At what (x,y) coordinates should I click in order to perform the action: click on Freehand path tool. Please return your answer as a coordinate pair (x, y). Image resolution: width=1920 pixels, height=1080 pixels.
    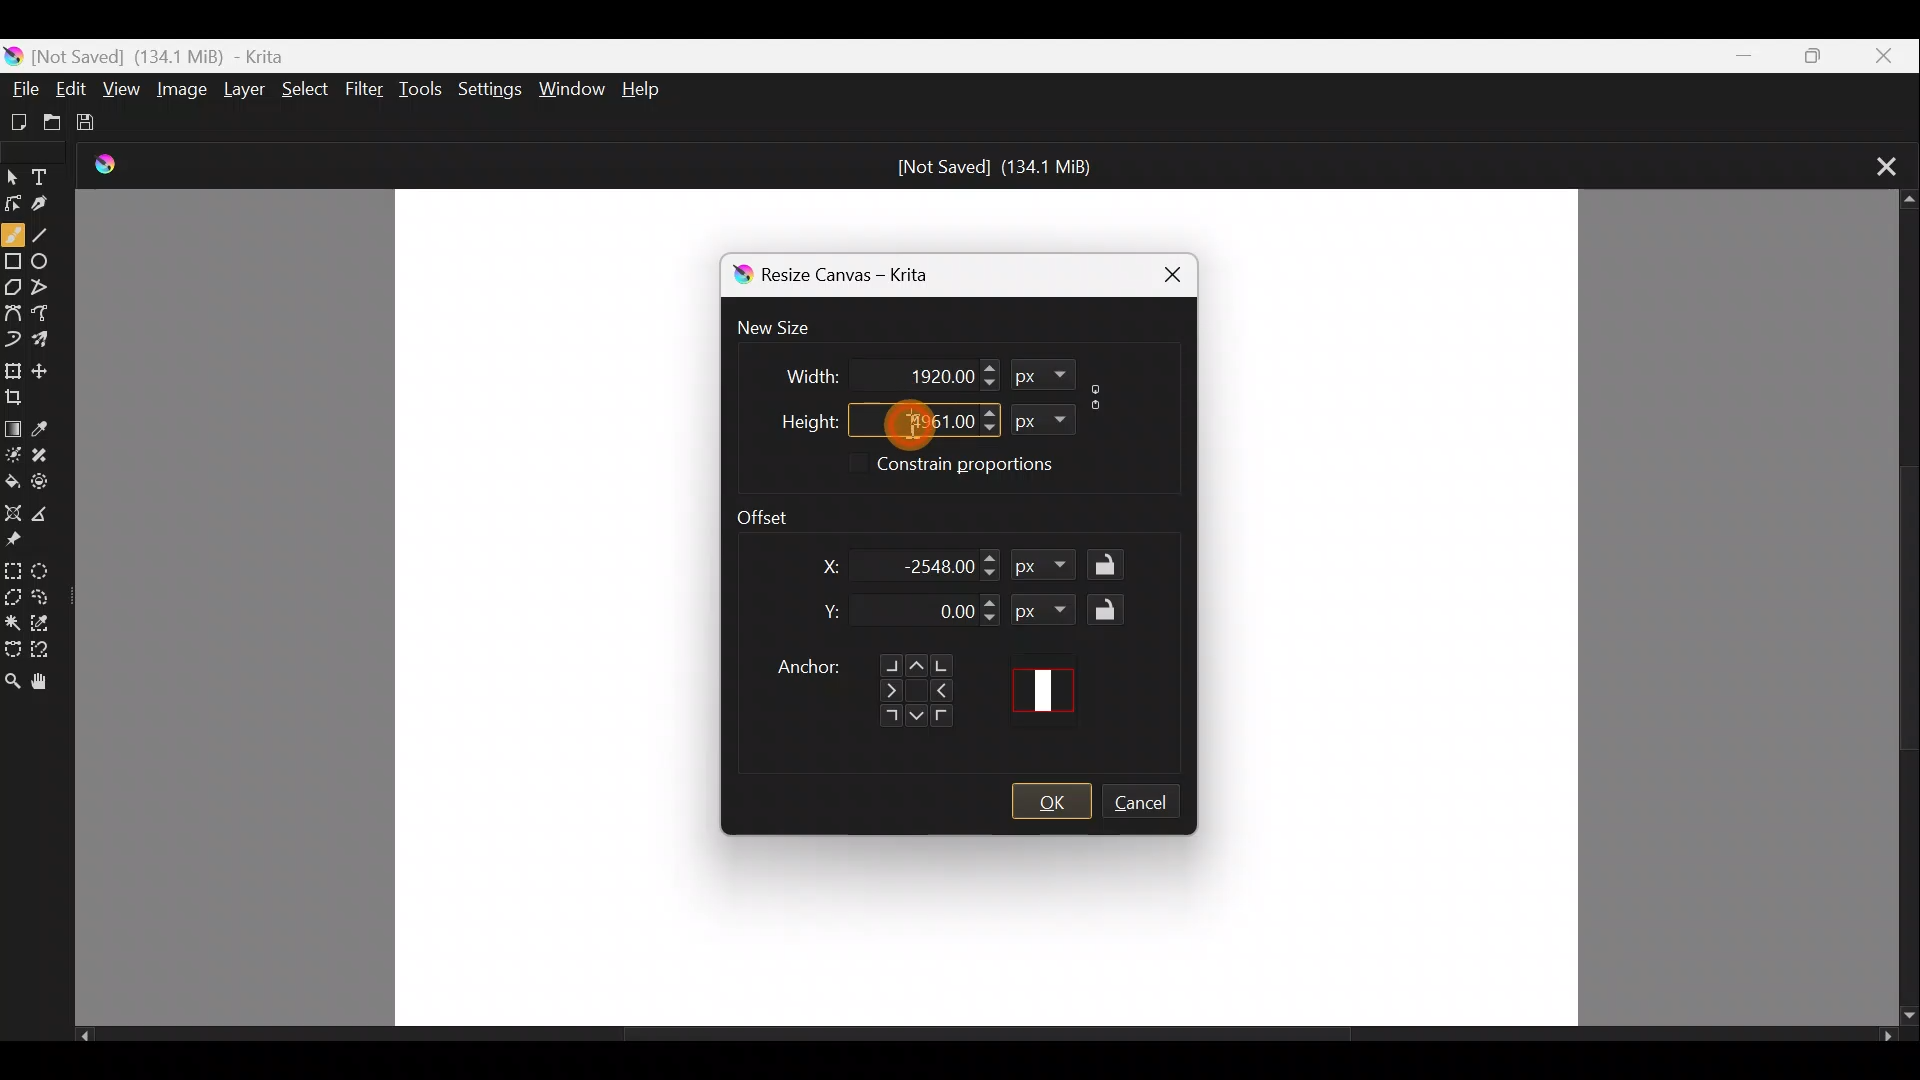
    Looking at the image, I should click on (46, 311).